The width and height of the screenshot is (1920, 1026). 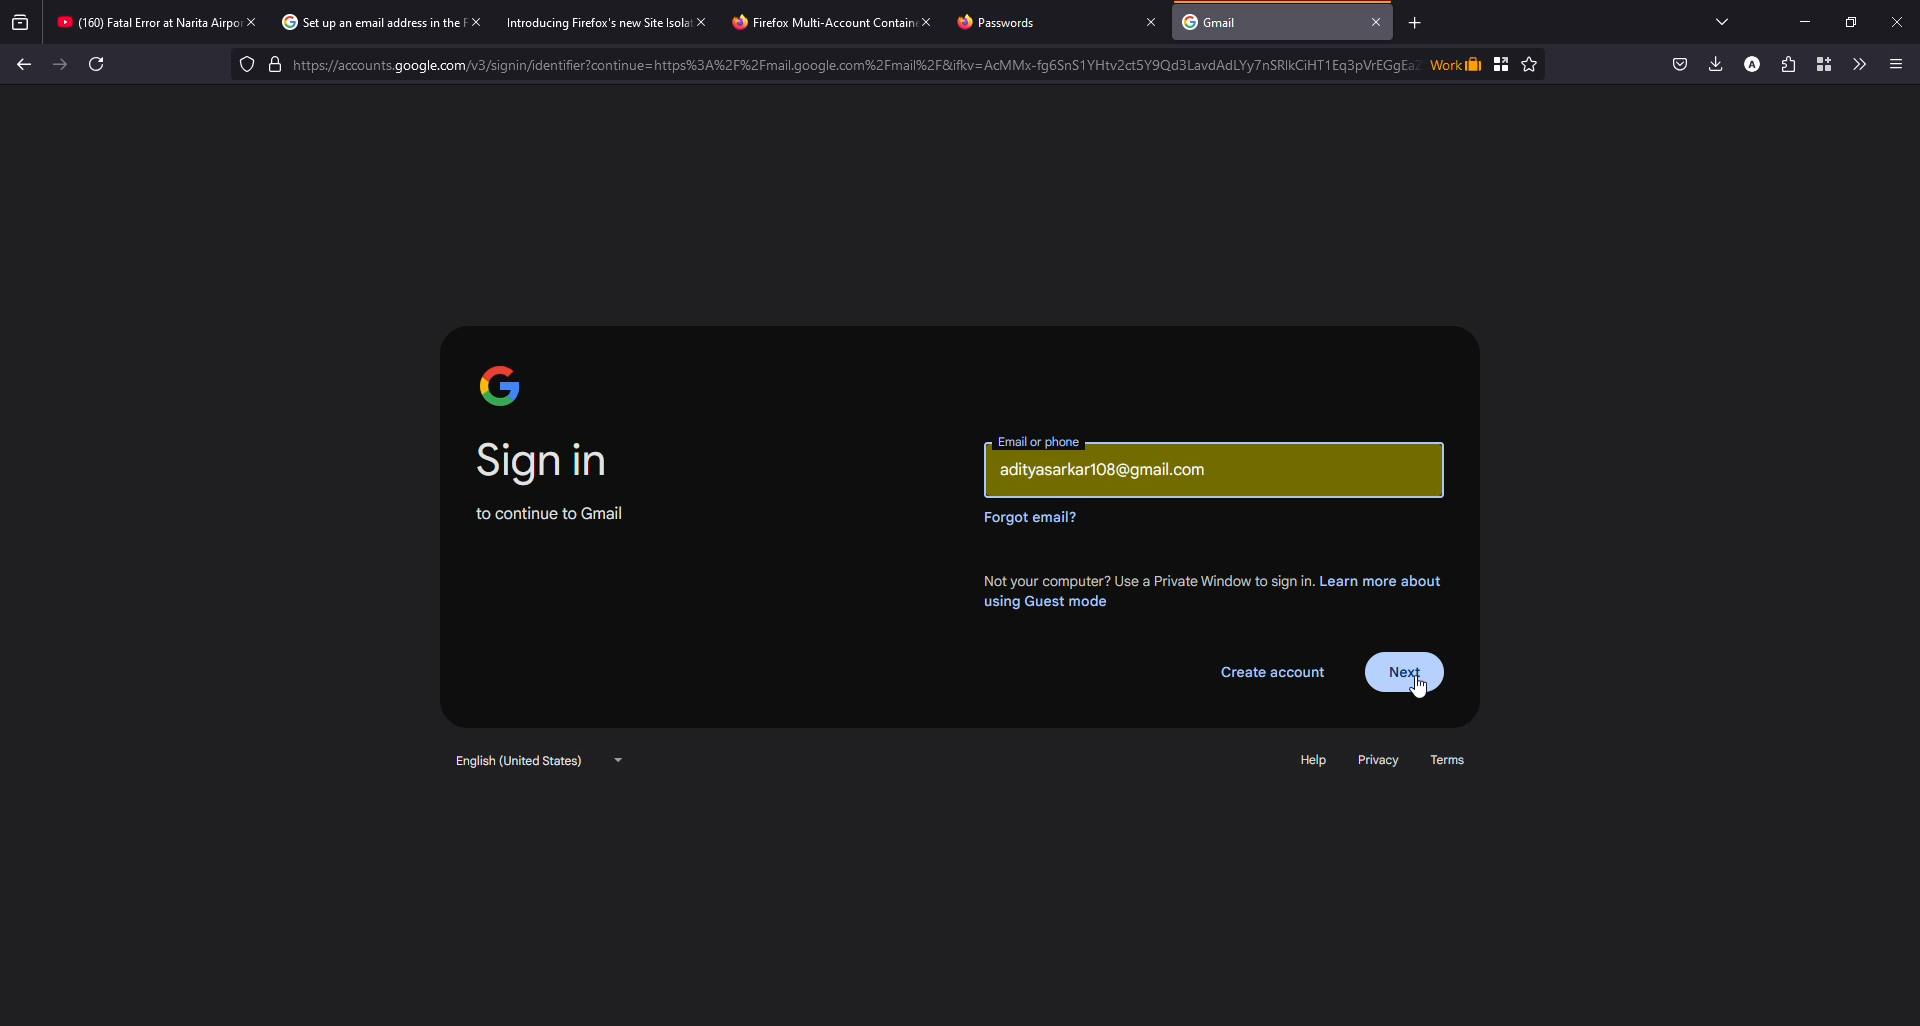 What do you see at coordinates (1033, 517) in the screenshot?
I see `forgot email` at bounding box center [1033, 517].